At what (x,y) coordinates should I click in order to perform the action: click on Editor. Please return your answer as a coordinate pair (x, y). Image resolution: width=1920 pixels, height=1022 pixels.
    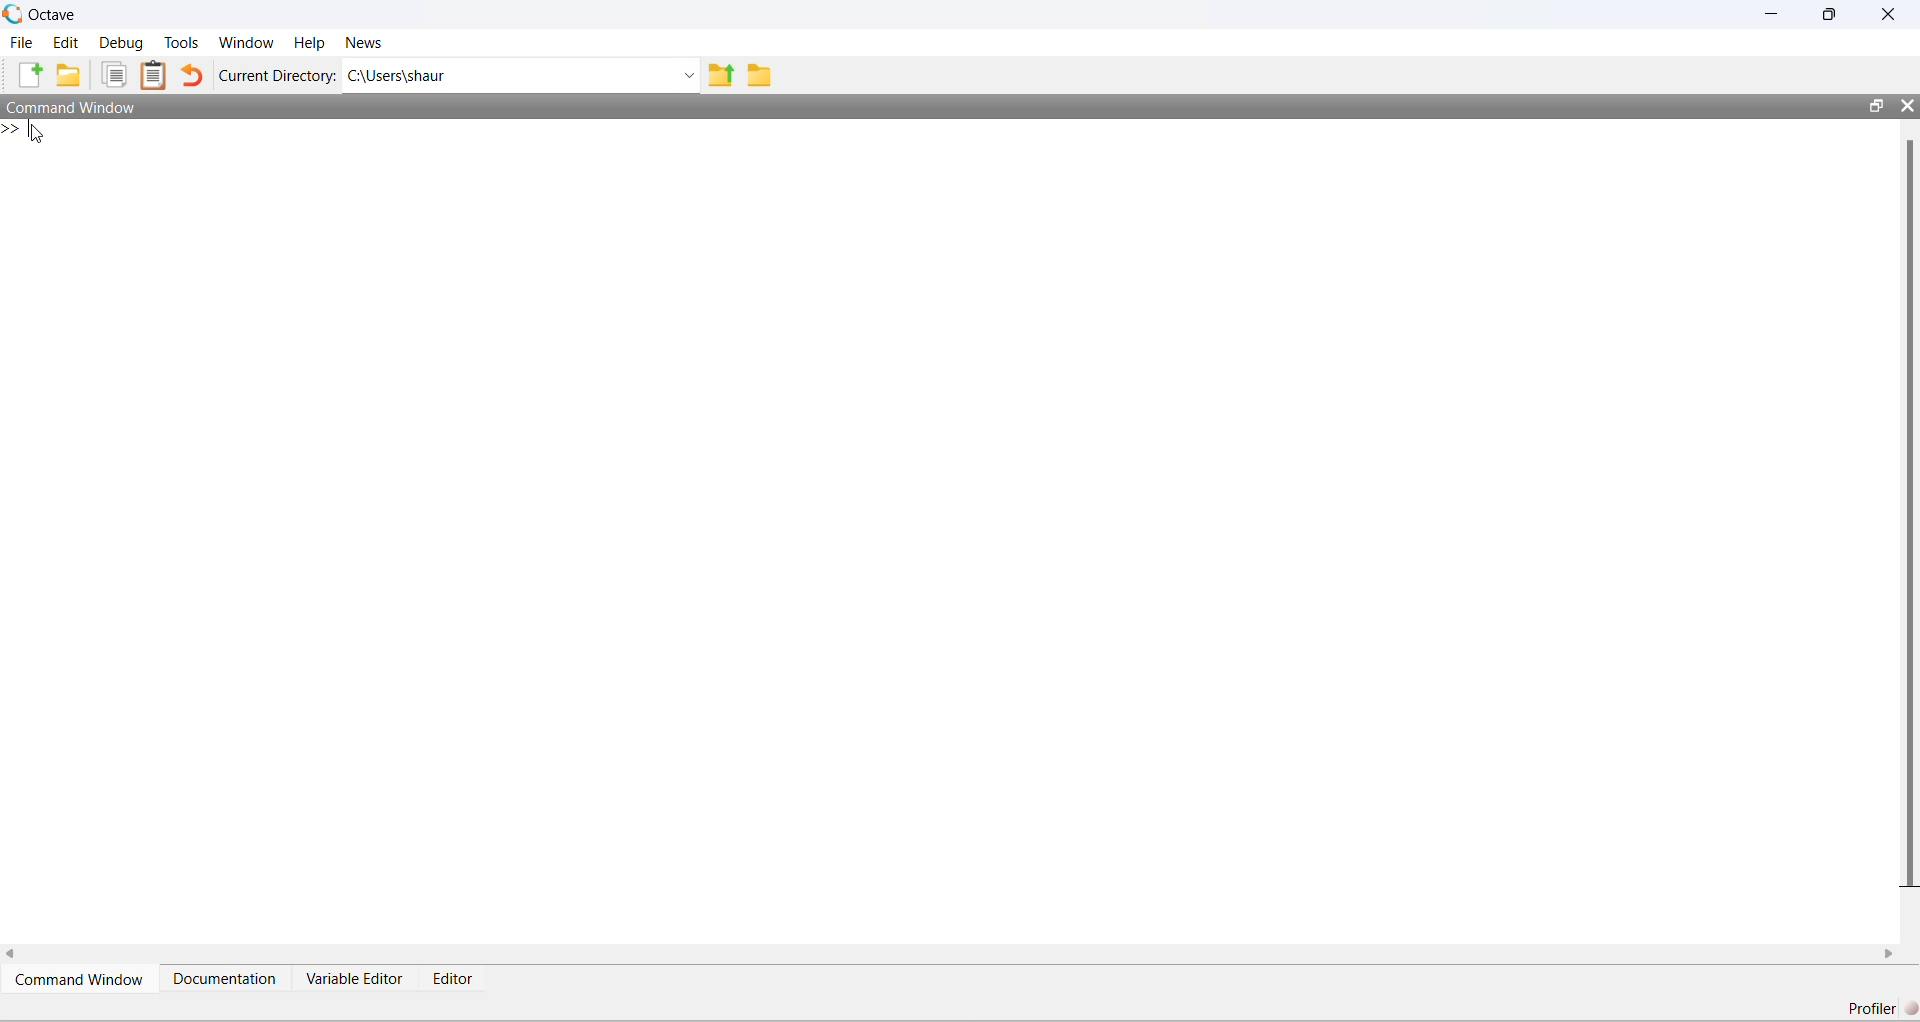
    Looking at the image, I should click on (454, 977).